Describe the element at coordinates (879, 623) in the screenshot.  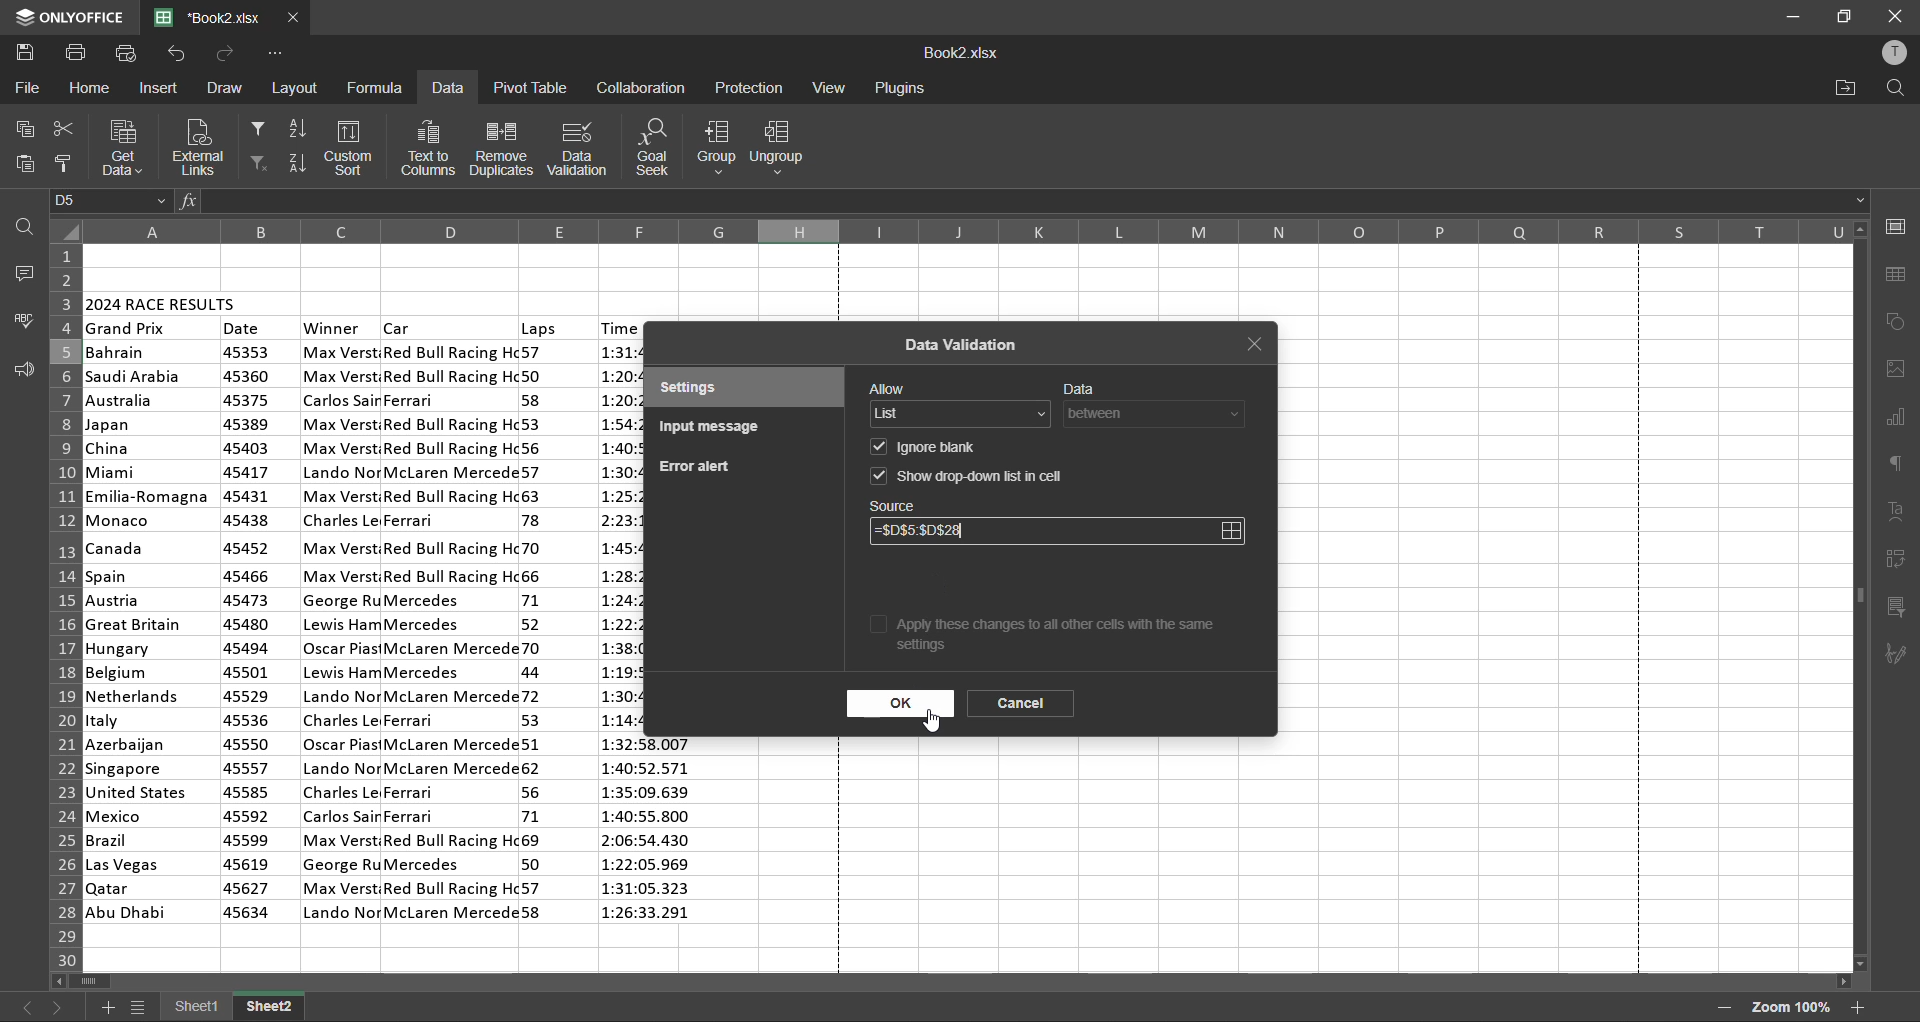
I see `checkbox` at that location.